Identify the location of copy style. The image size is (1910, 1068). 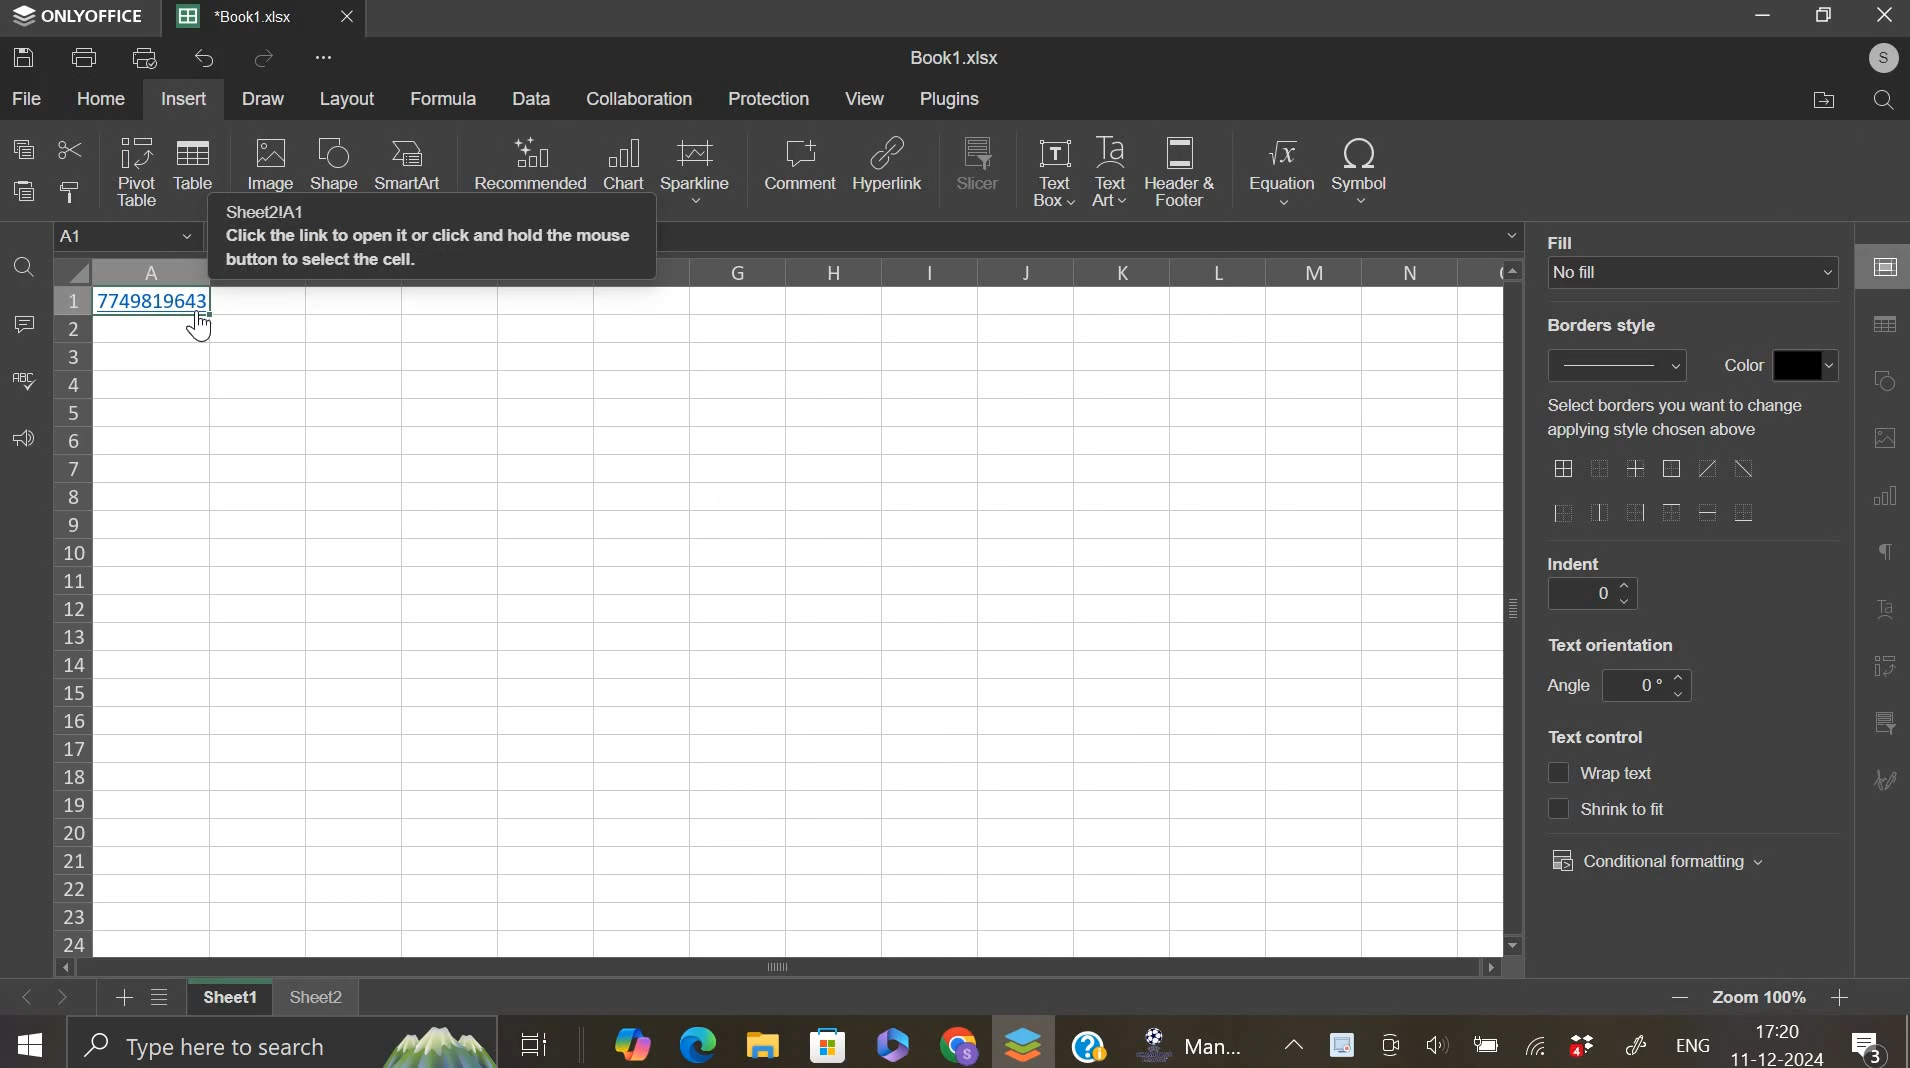
(69, 191).